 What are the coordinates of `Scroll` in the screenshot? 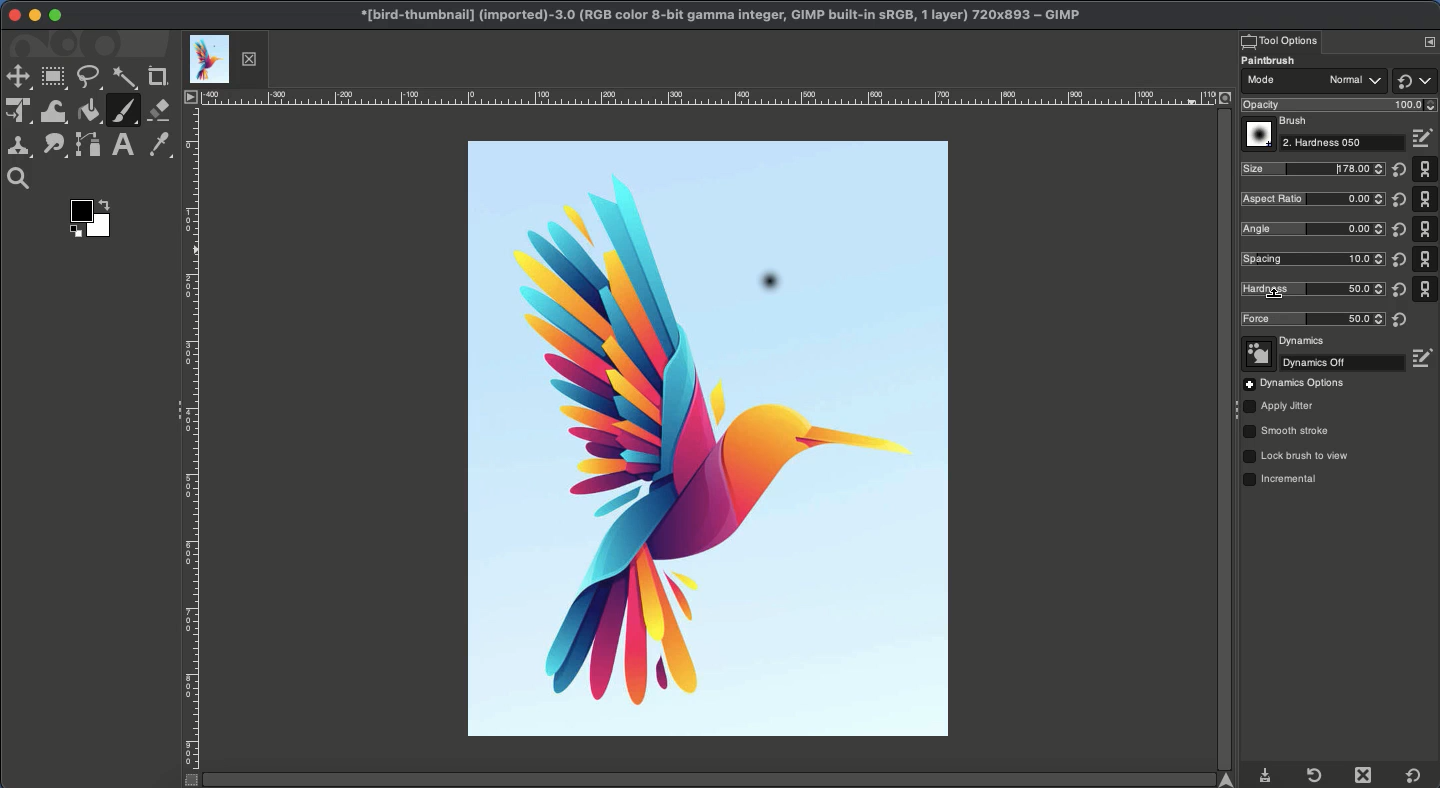 It's located at (718, 780).